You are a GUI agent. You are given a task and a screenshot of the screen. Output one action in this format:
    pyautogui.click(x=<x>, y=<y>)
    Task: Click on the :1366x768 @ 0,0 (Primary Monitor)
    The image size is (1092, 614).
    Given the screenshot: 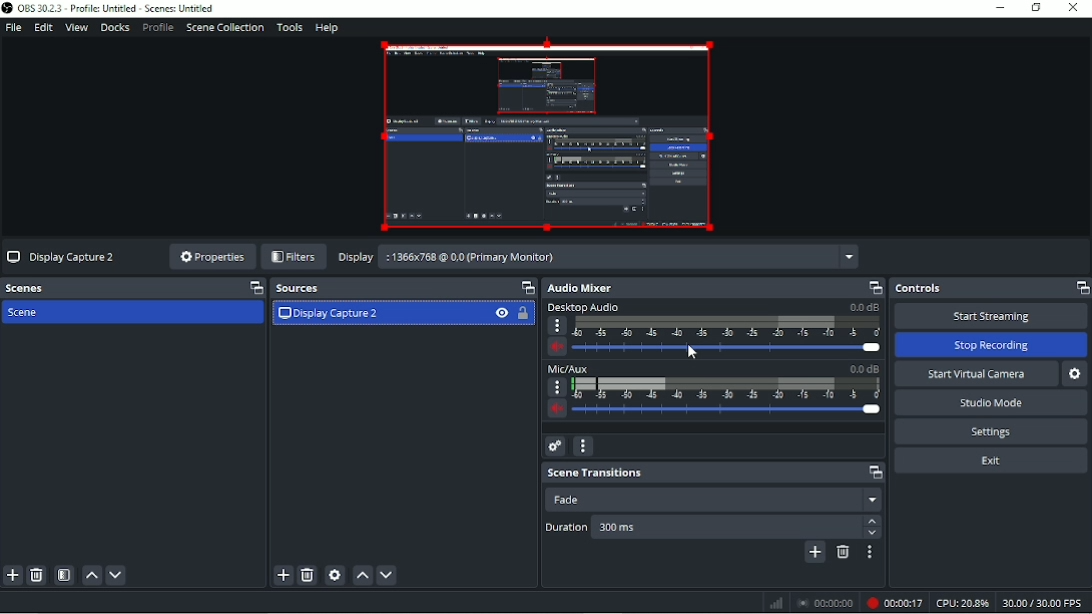 What is the action you would take?
    pyautogui.click(x=617, y=257)
    